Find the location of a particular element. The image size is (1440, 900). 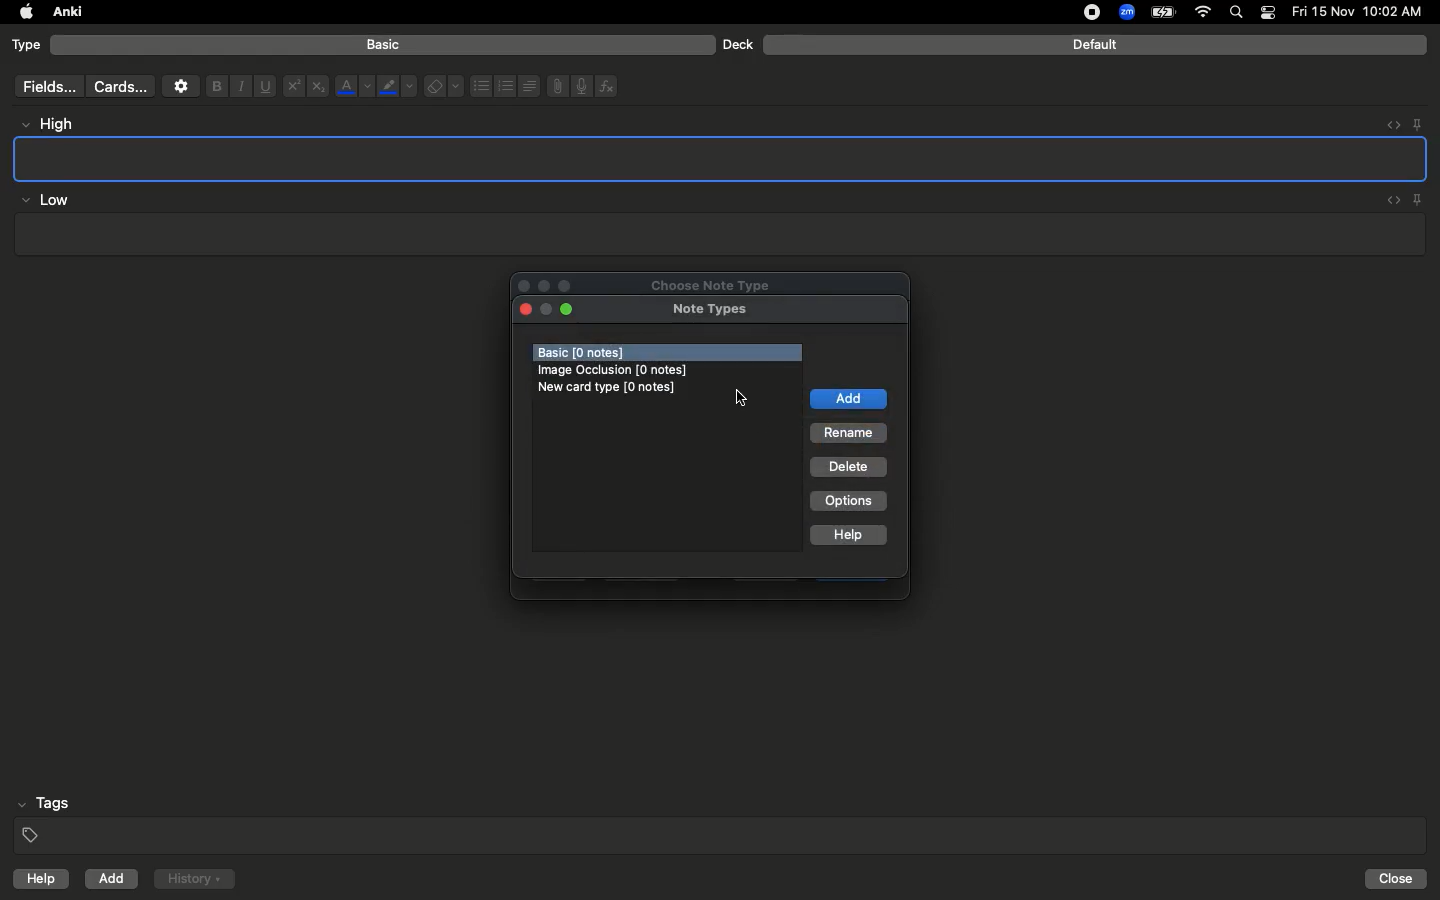

Help is located at coordinates (850, 537).